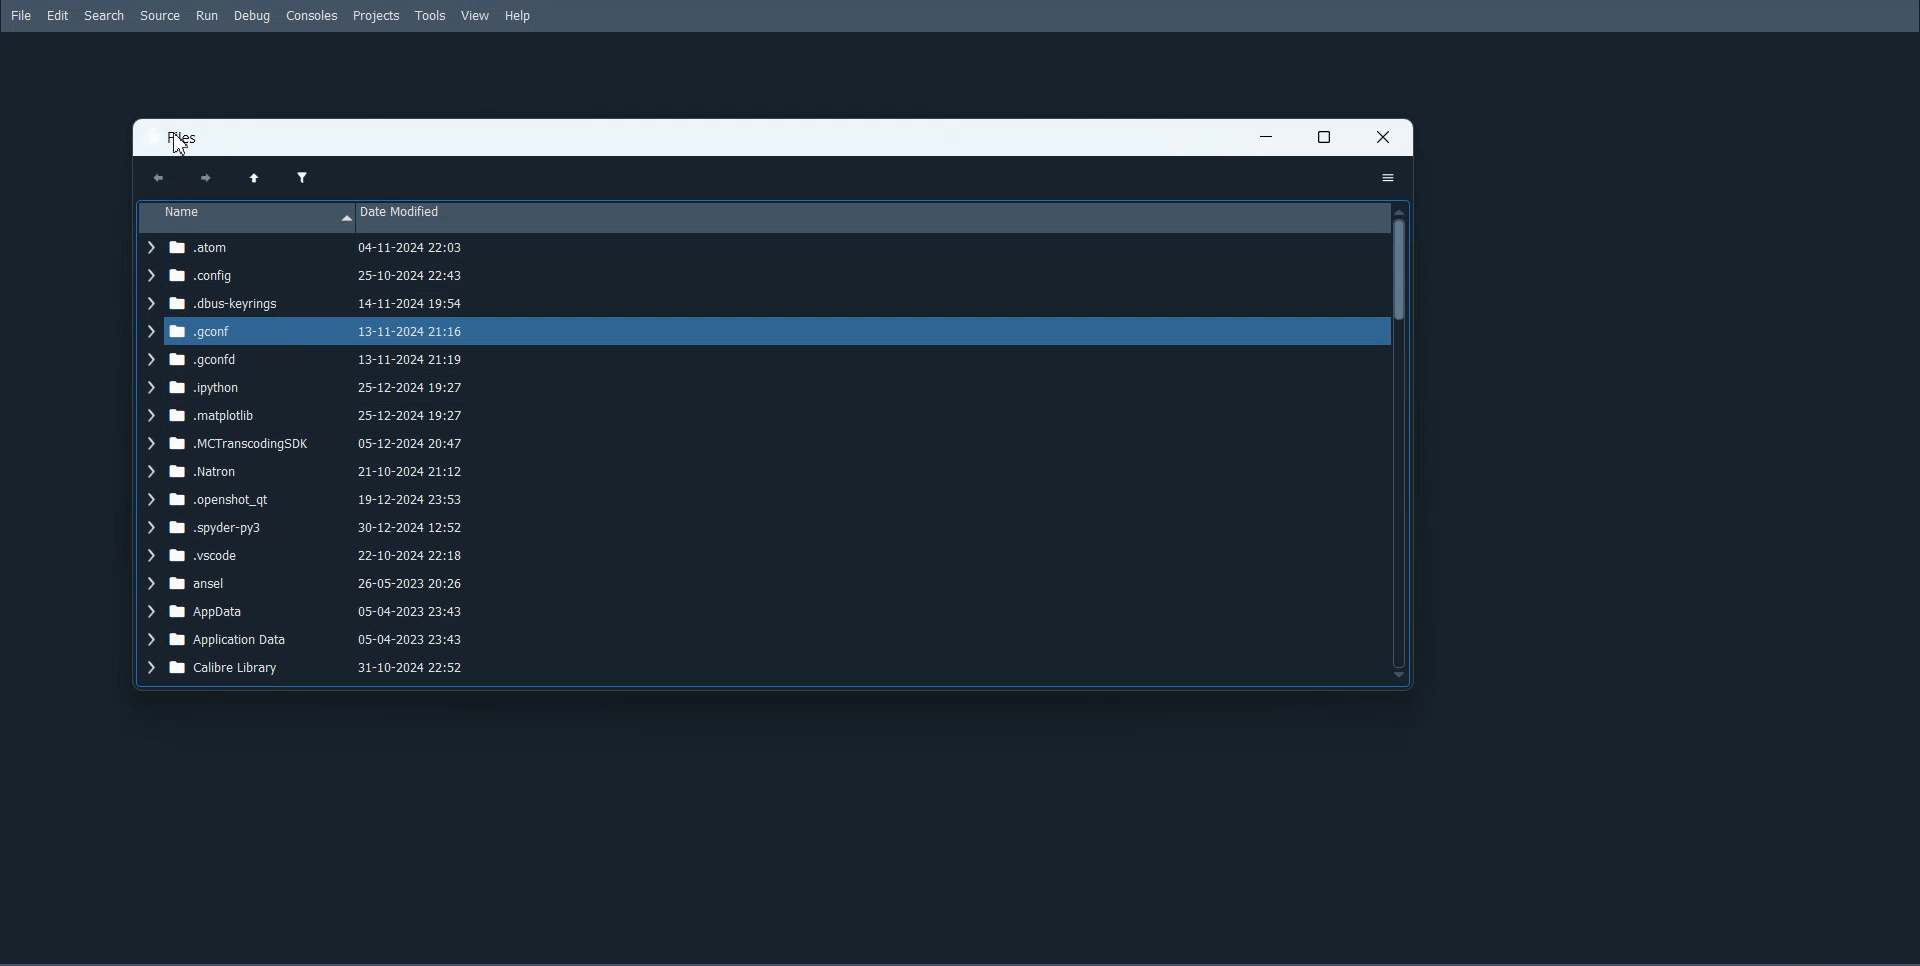 Image resolution: width=1920 pixels, height=966 pixels. I want to click on Vertical scroll bar, so click(1401, 441).